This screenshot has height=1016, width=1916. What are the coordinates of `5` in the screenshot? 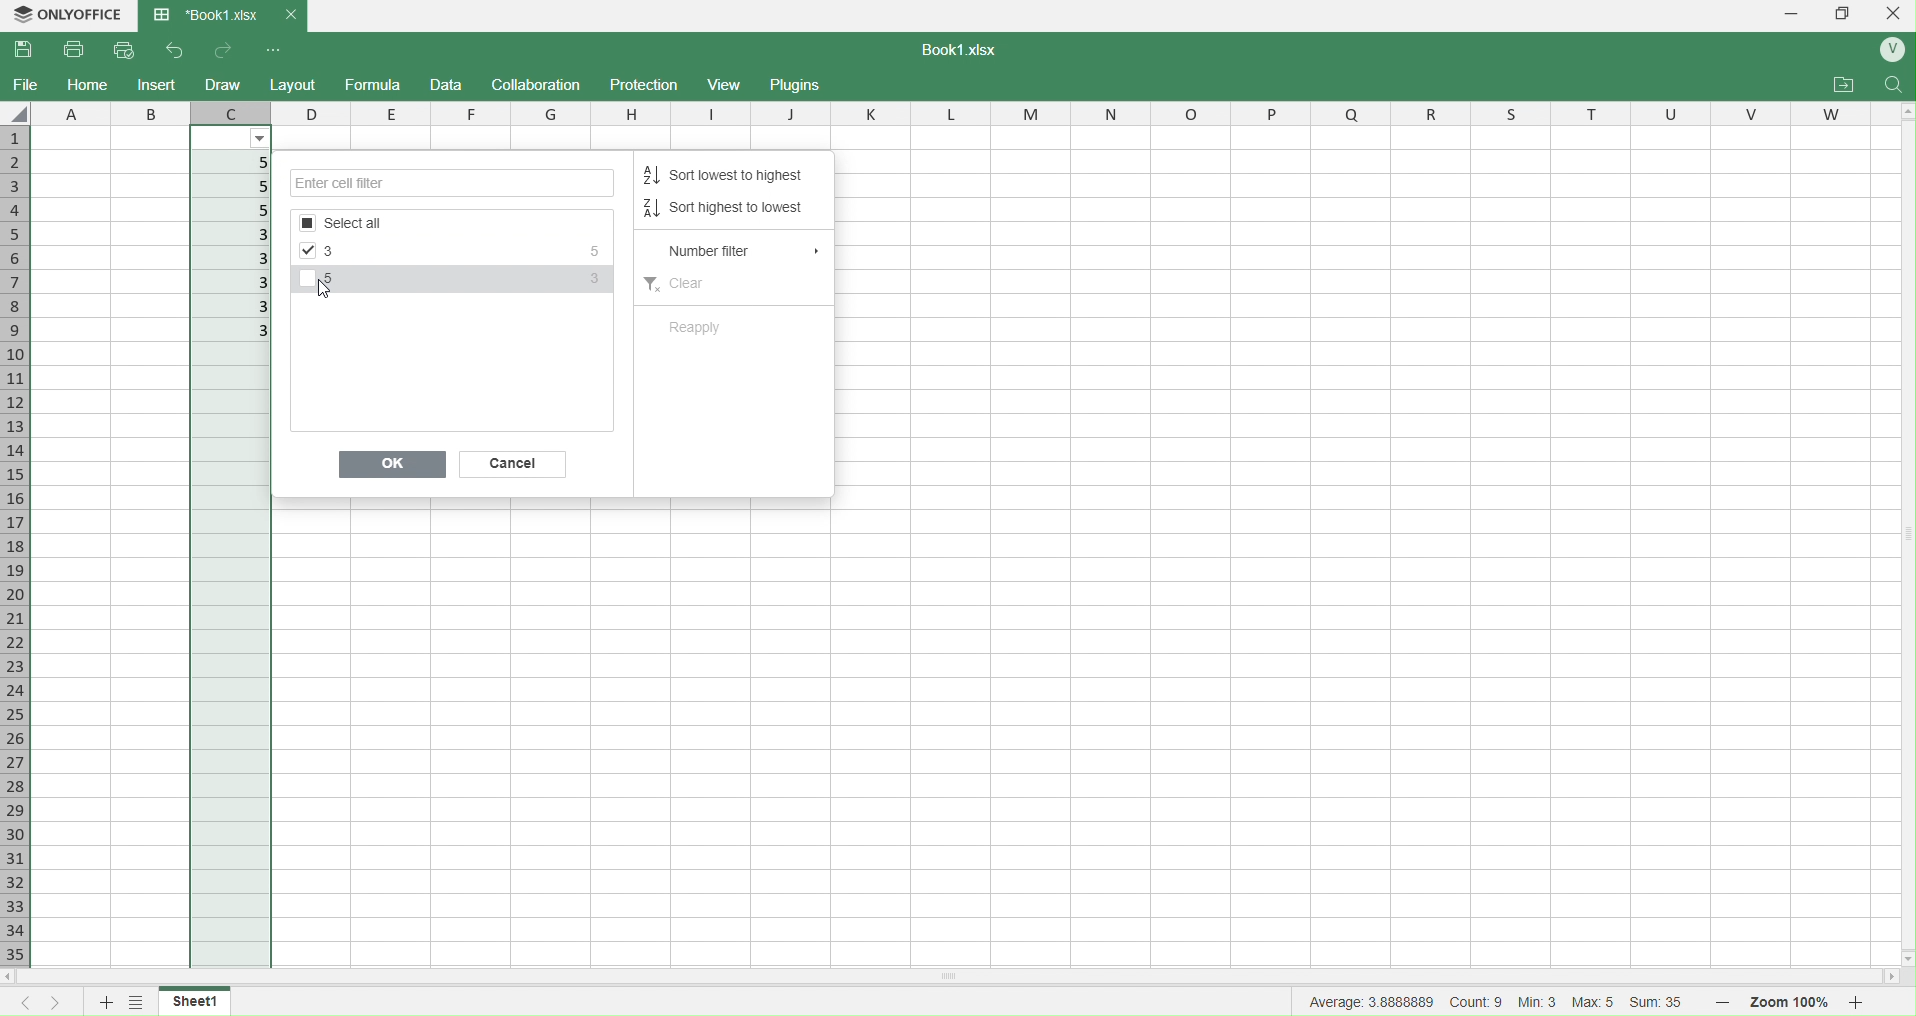 It's located at (242, 186).